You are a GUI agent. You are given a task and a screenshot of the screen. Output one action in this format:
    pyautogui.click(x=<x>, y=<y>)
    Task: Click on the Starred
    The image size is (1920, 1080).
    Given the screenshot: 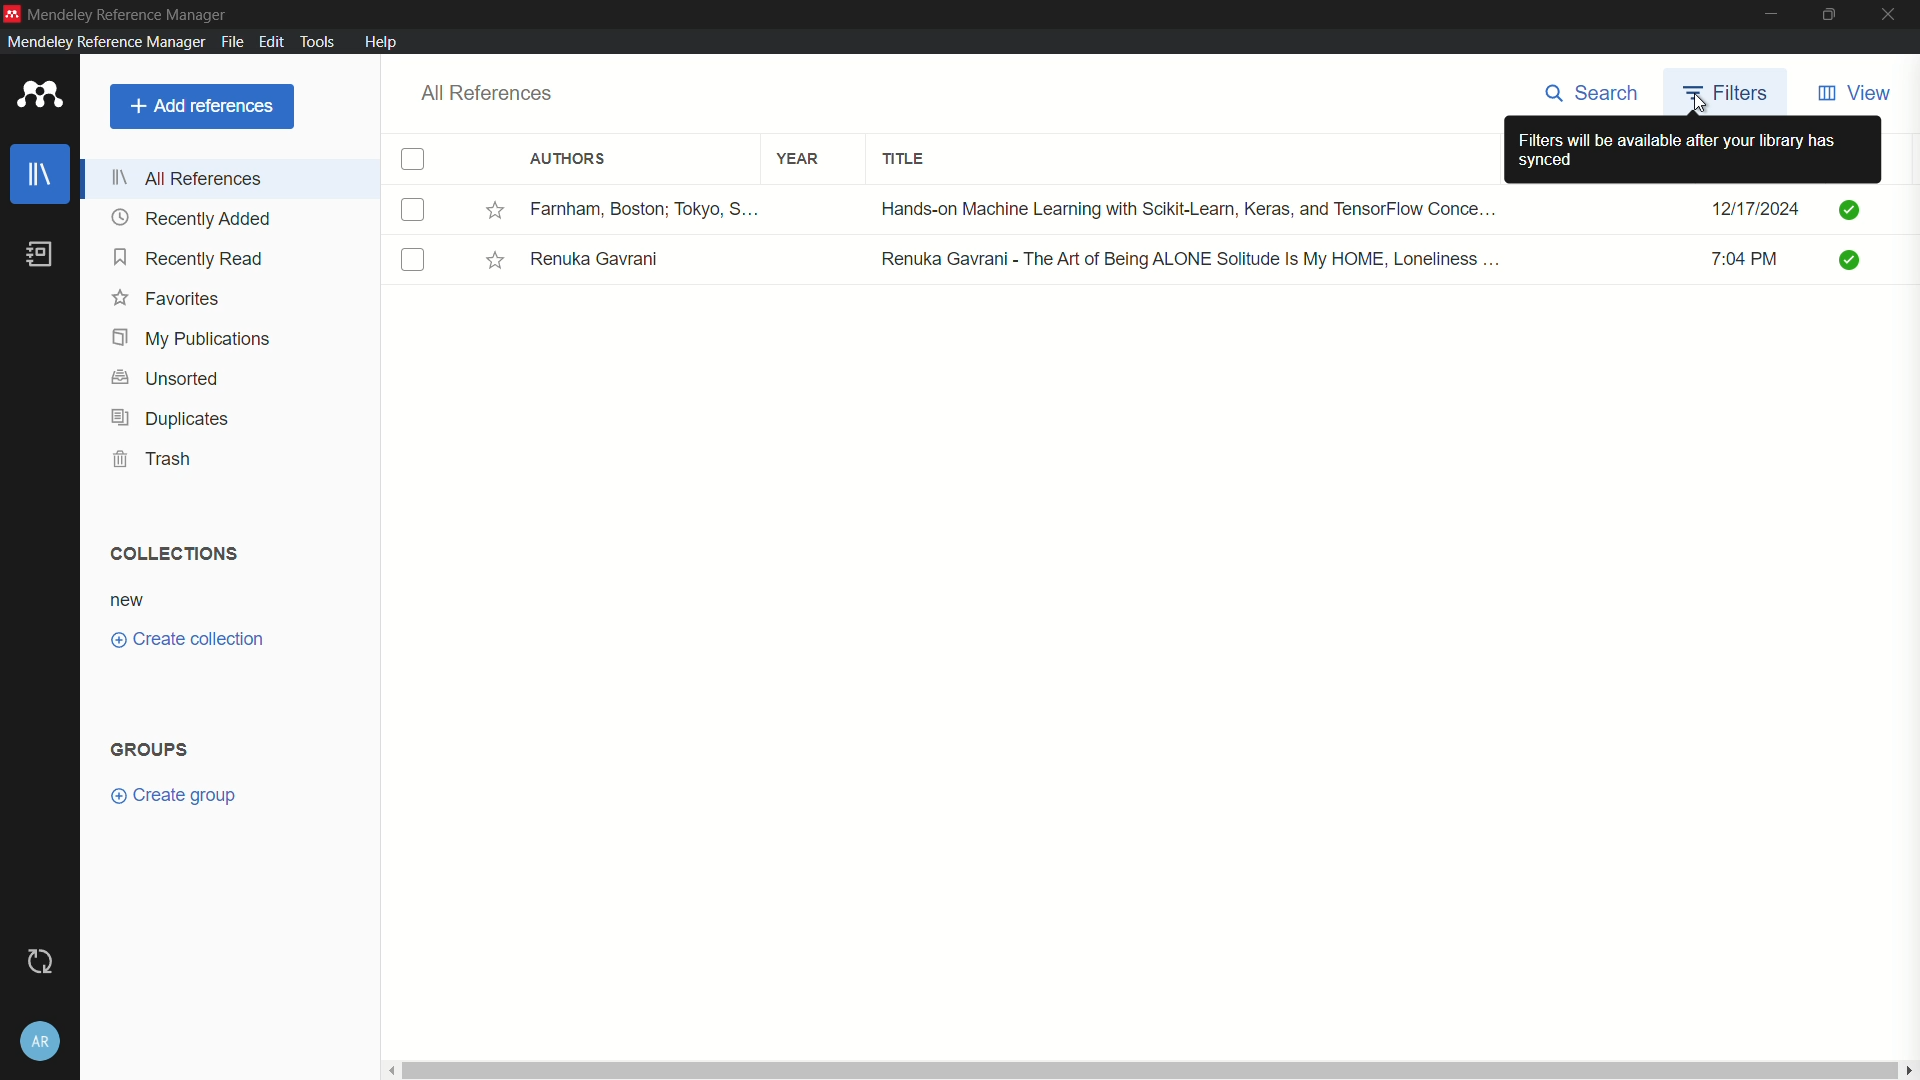 What is the action you would take?
    pyautogui.click(x=495, y=210)
    